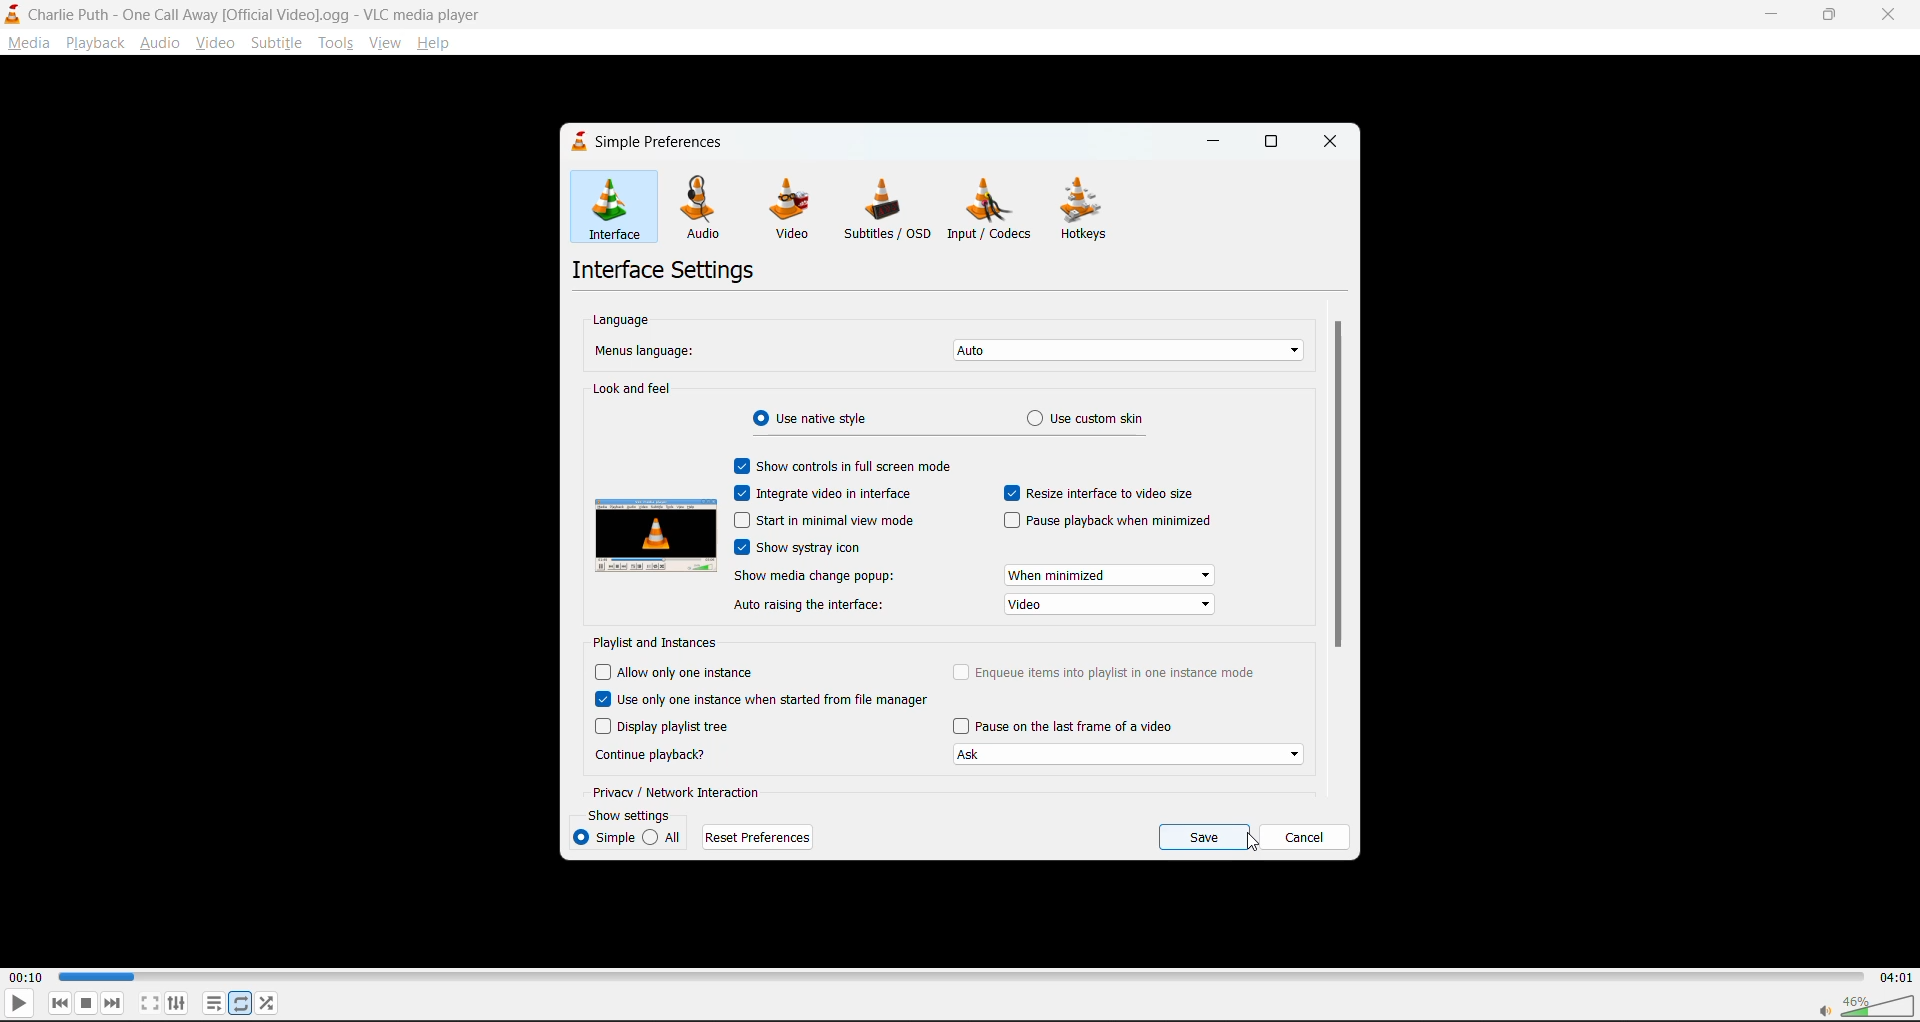 The height and width of the screenshot is (1022, 1920). What do you see at coordinates (863, 469) in the screenshot?
I see `show controls in full screen mode` at bounding box center [863, 469].